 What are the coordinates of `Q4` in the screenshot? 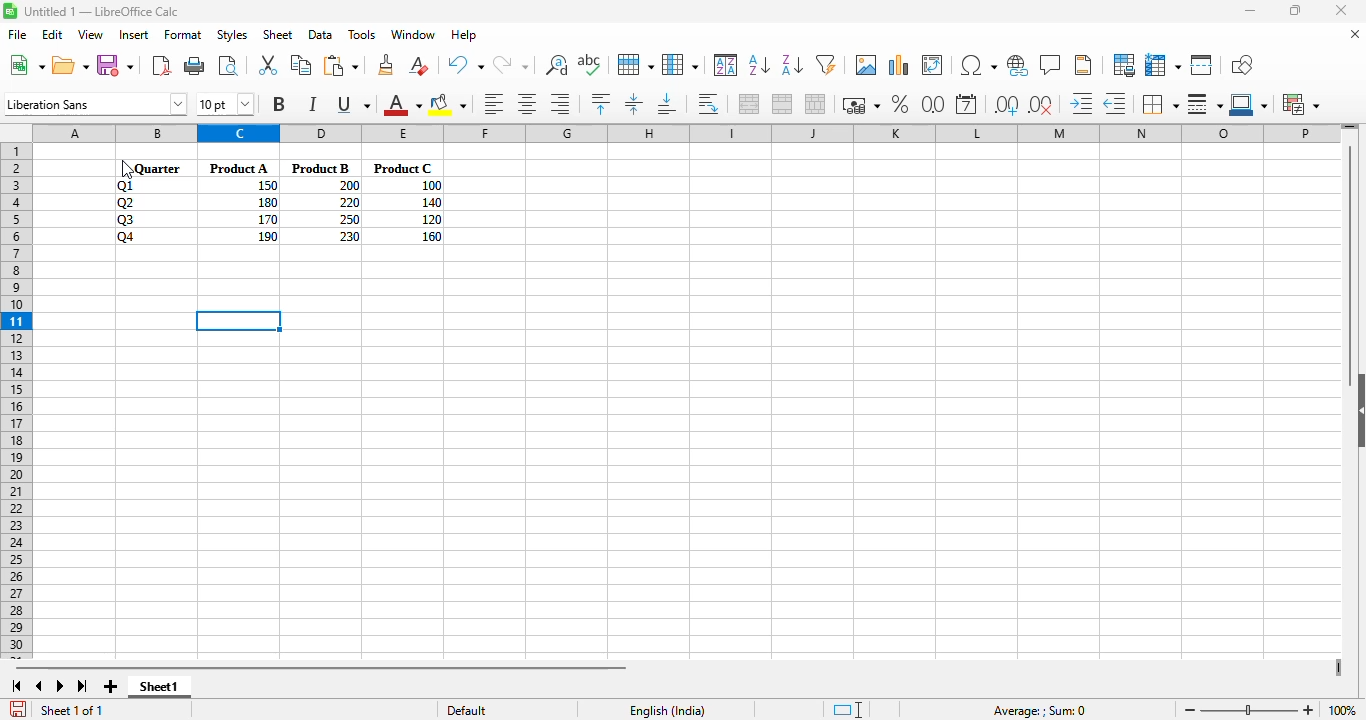 It's located at (127, 237).